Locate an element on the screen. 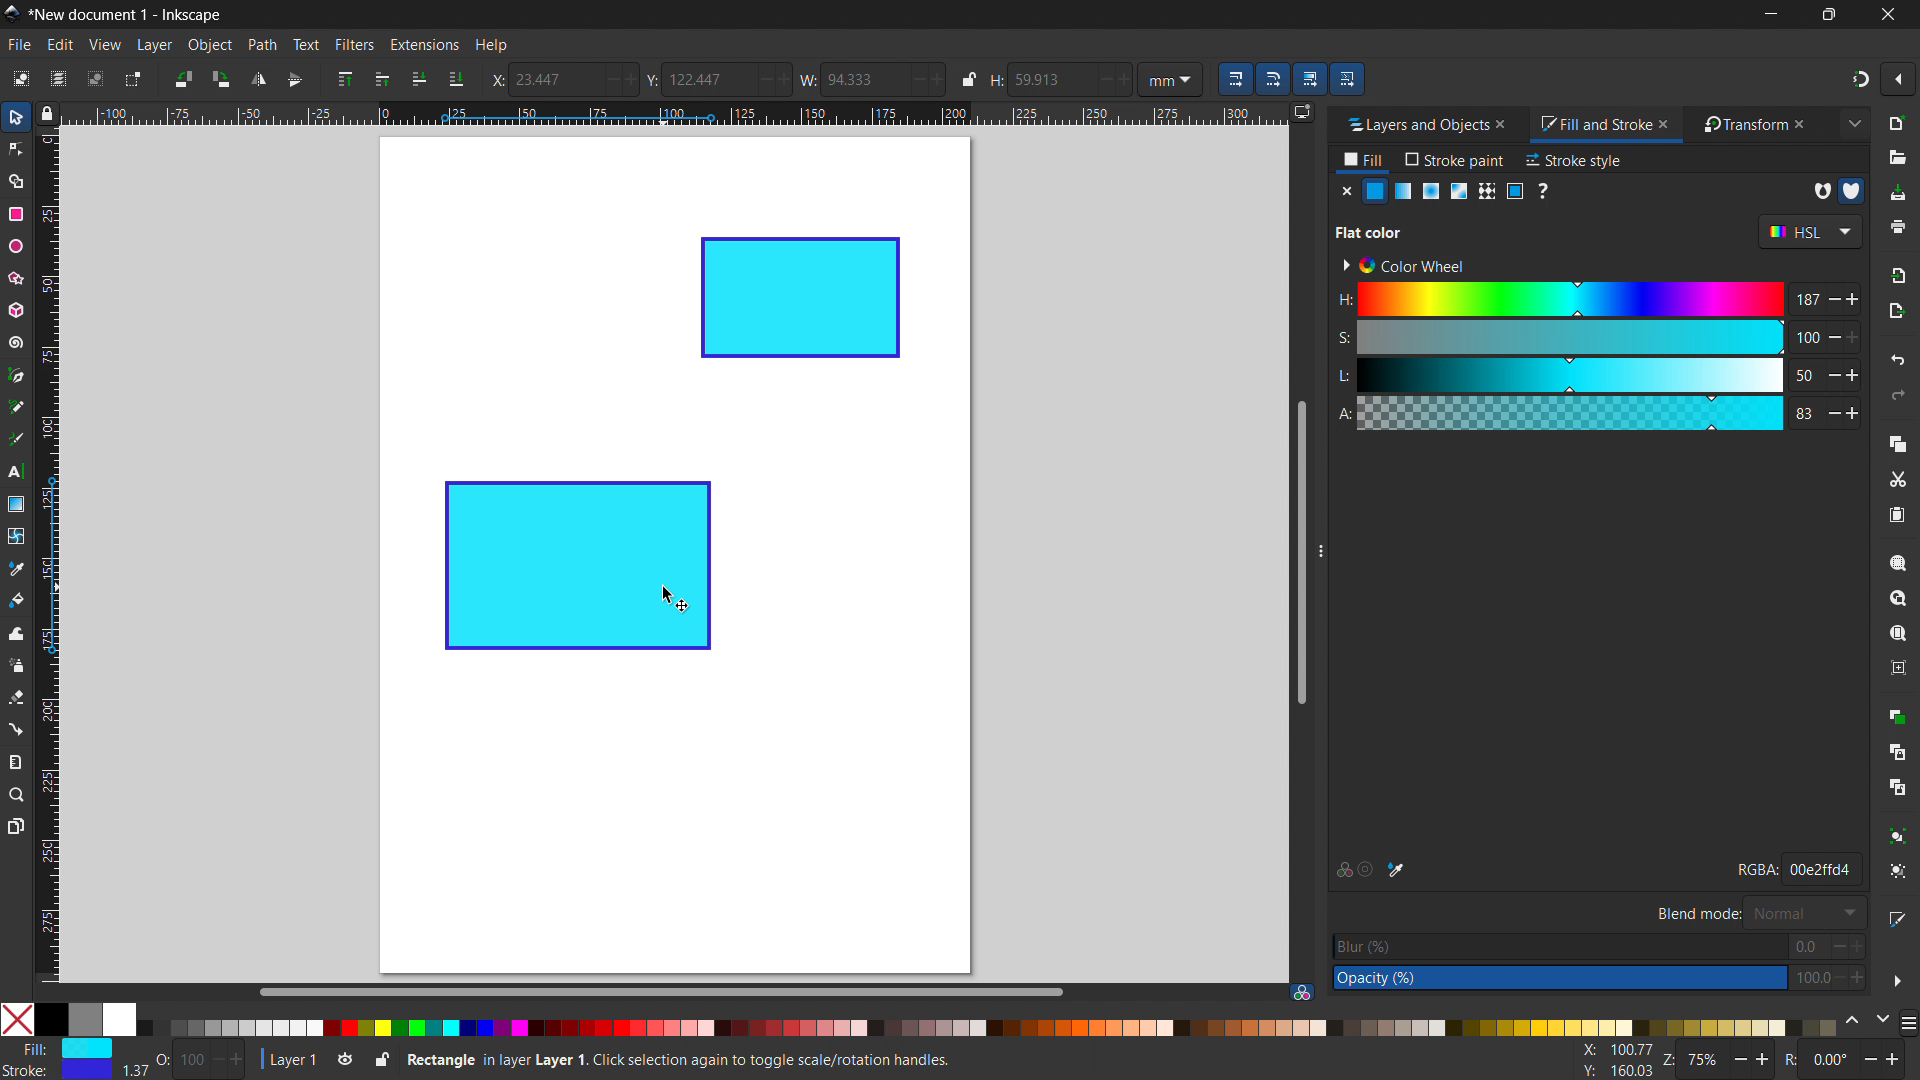 This screenshot has width=1920, height=1080. blur(%): 0.0 is located at coordinates (1600, 946).